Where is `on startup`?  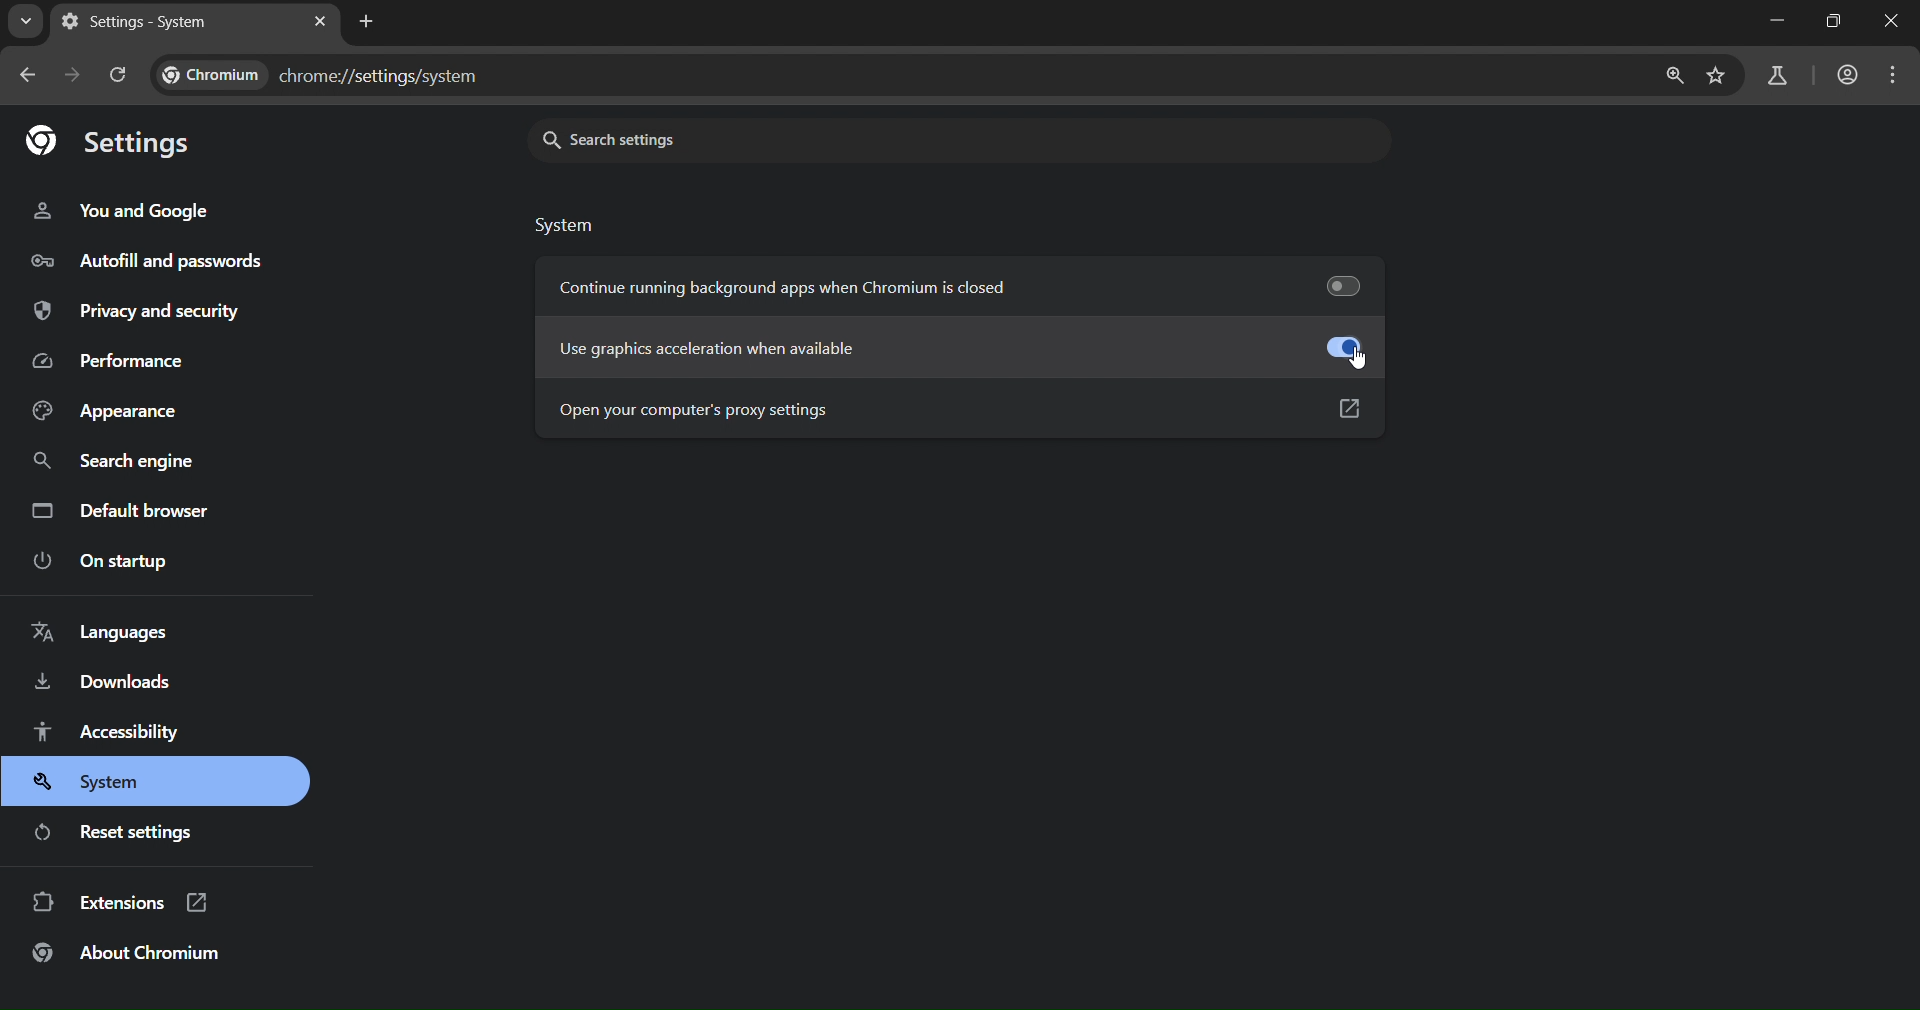
on startup is located at coordinates (102, 561).